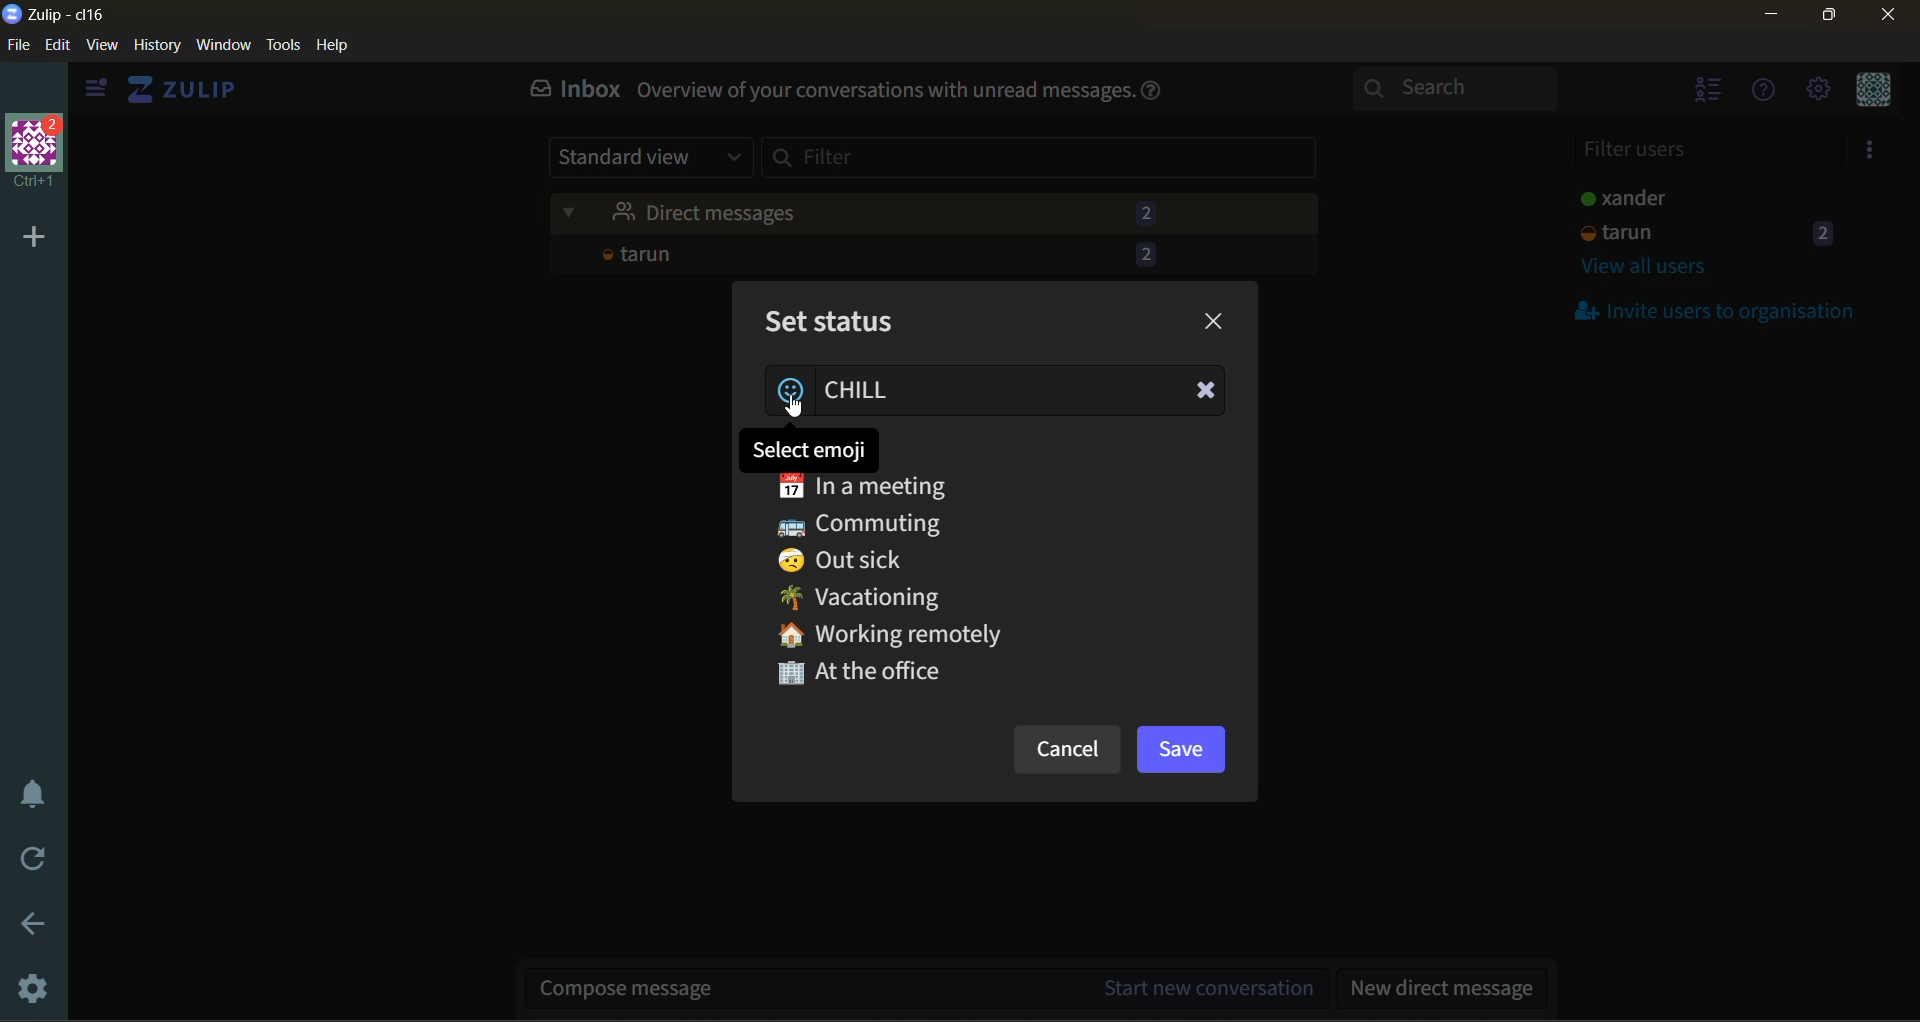 Image resolution: width=1920 pixels, height=1022 pixels. What do you see at coordinates (856, 390) in the screenshot?
I see `status added` at bounding box center [856, 390].